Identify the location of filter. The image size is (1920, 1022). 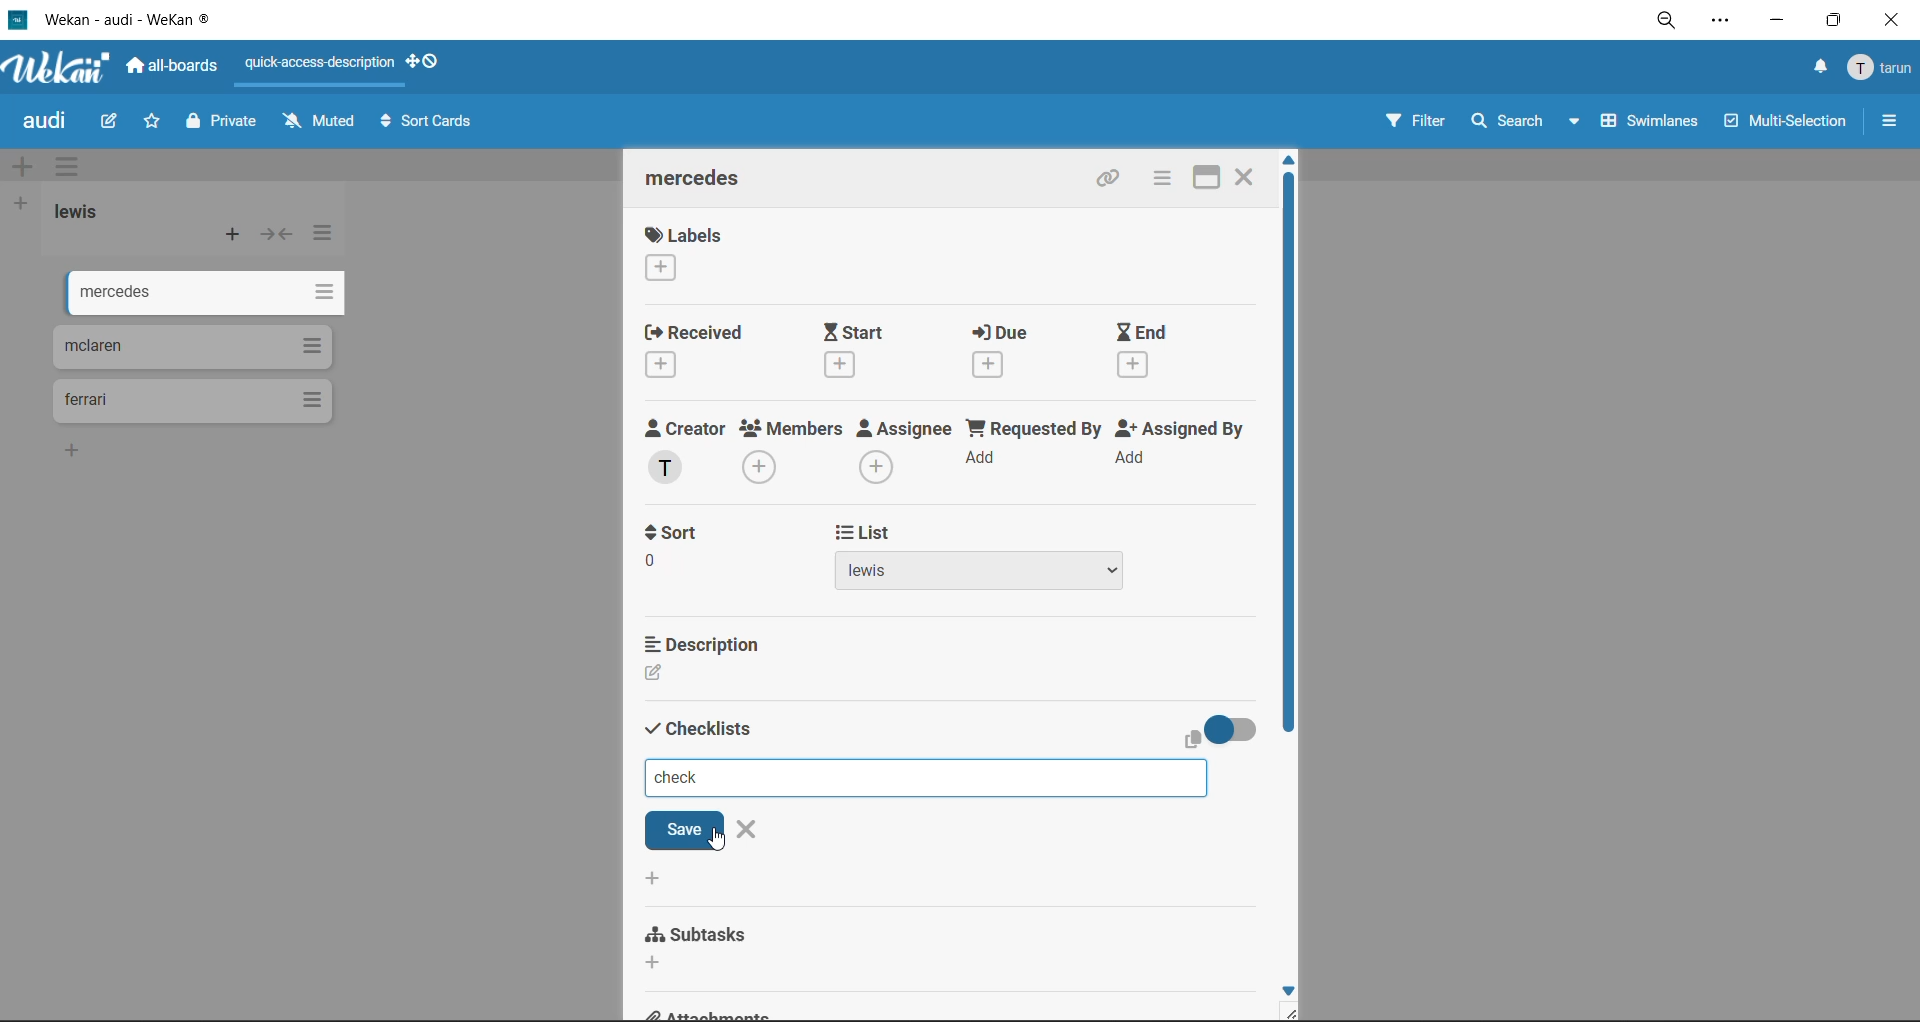
(1413, 124).